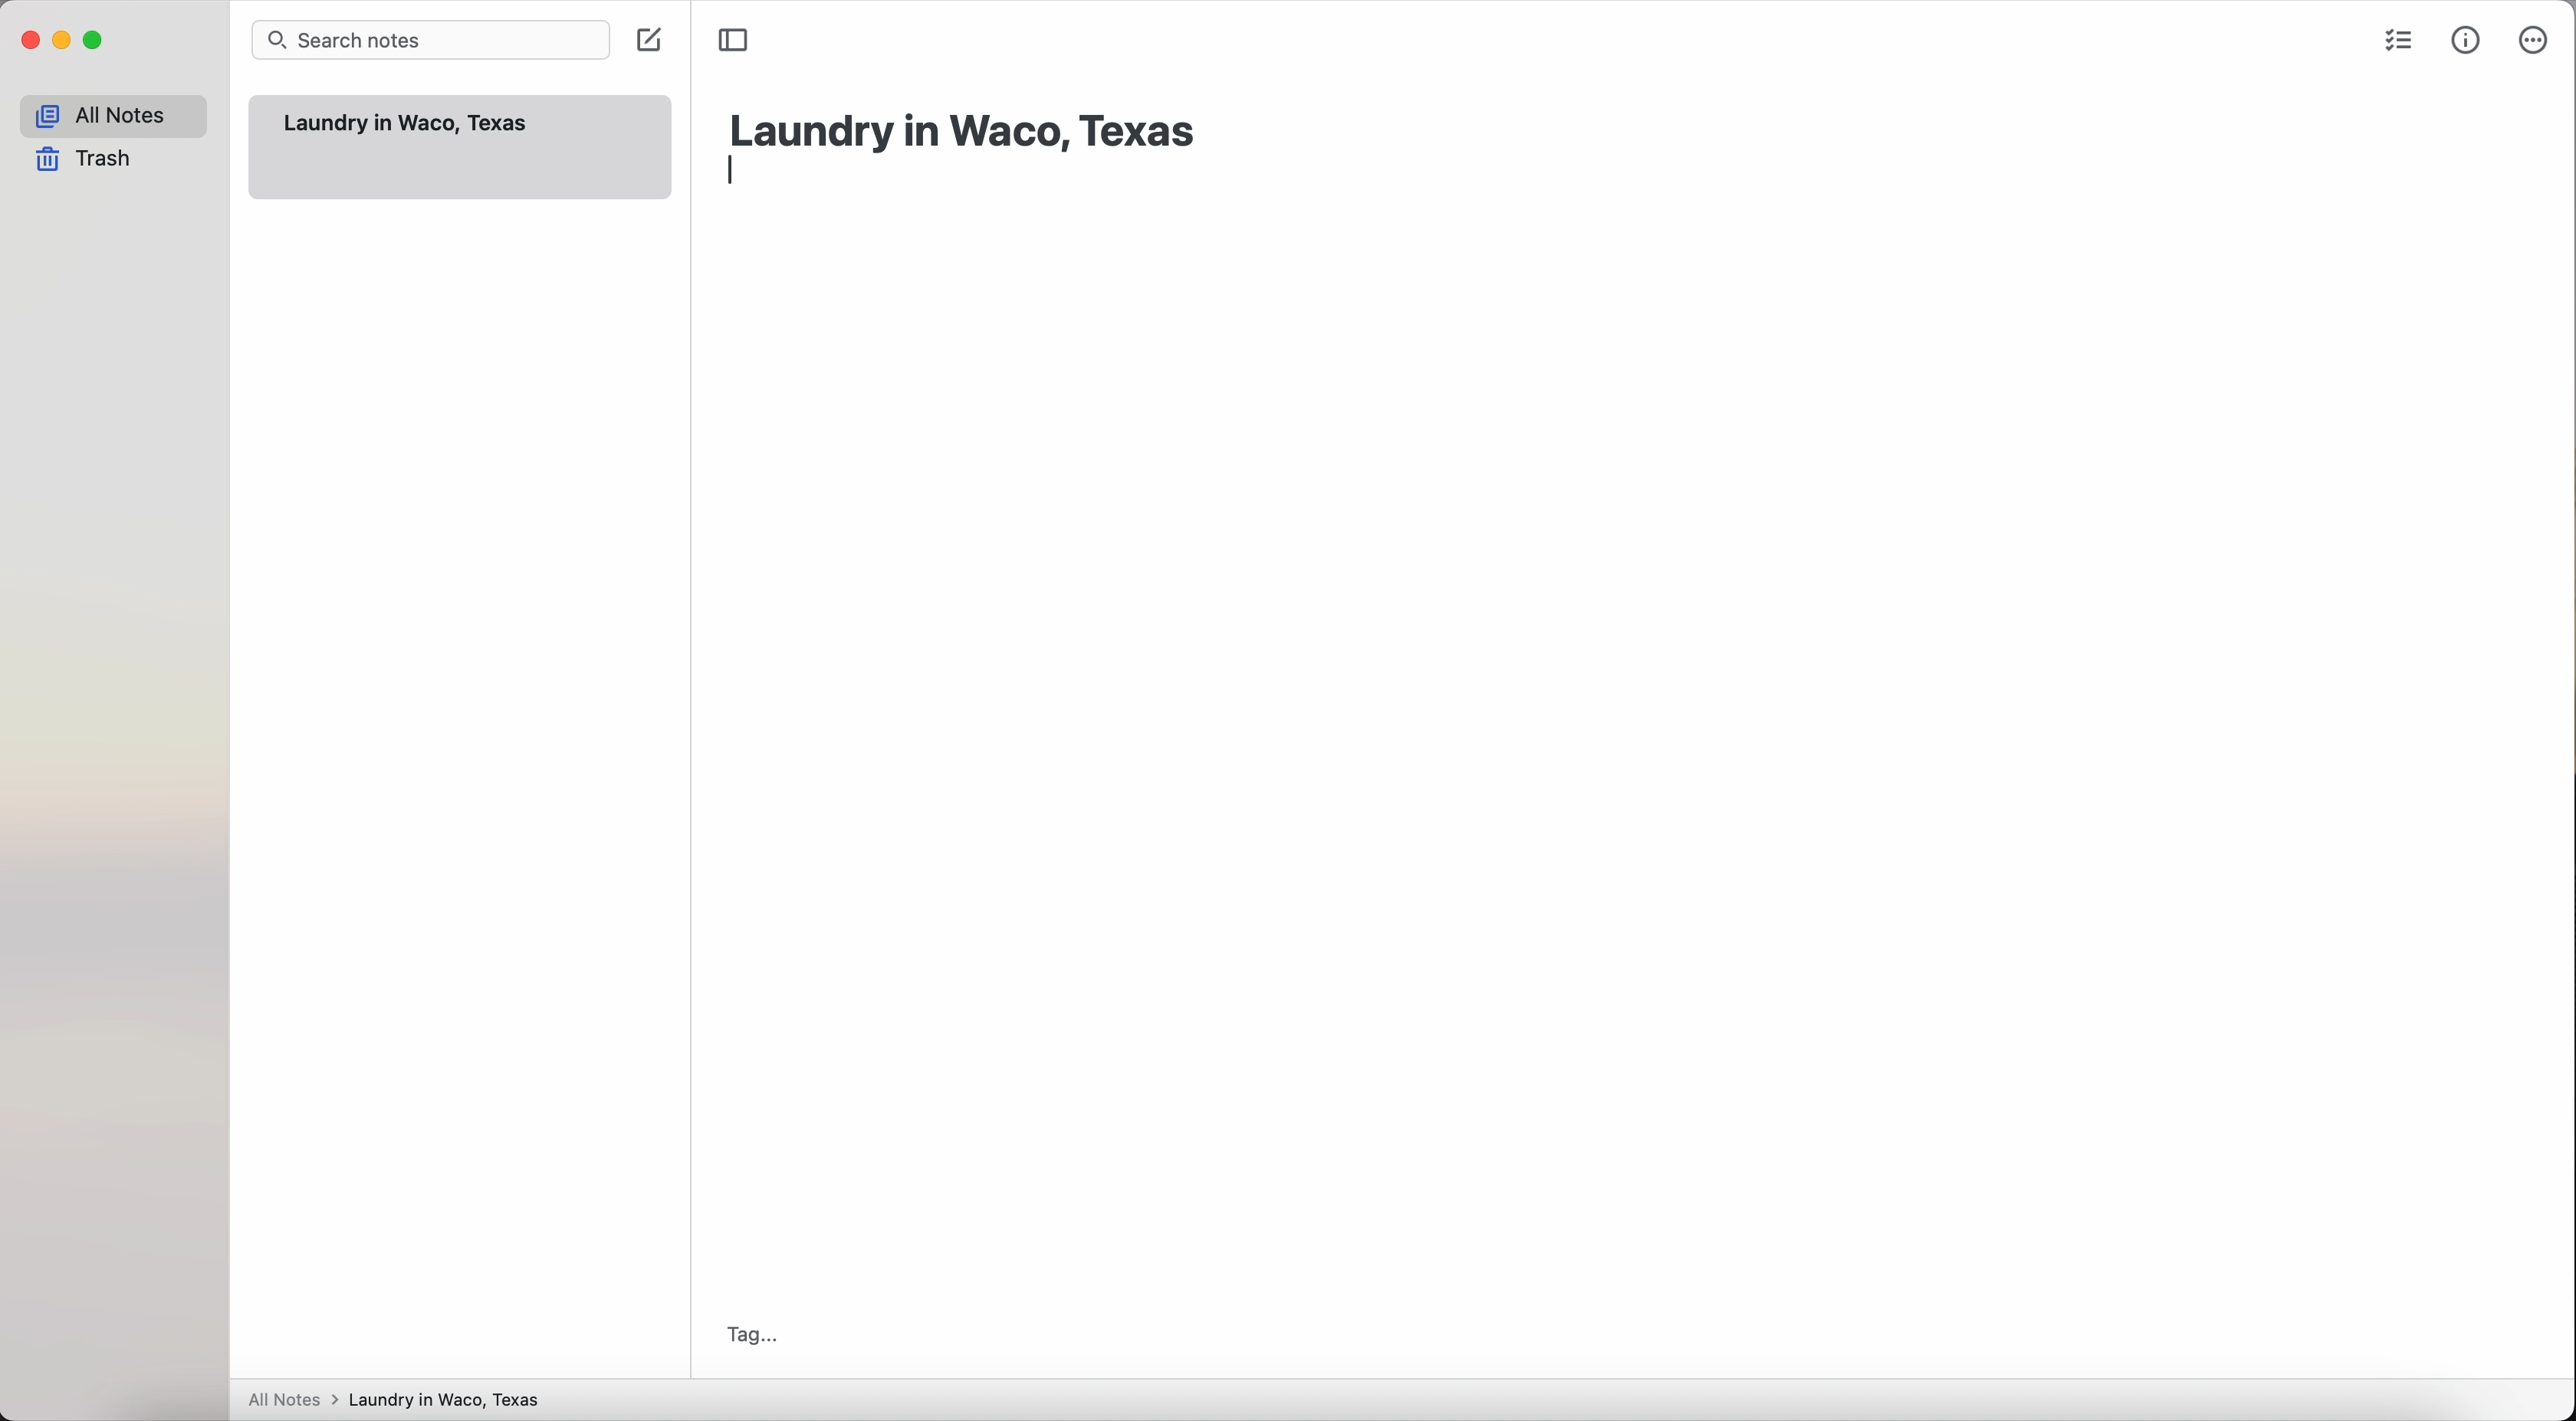  I want to click on minimize app, so click(63, 40).